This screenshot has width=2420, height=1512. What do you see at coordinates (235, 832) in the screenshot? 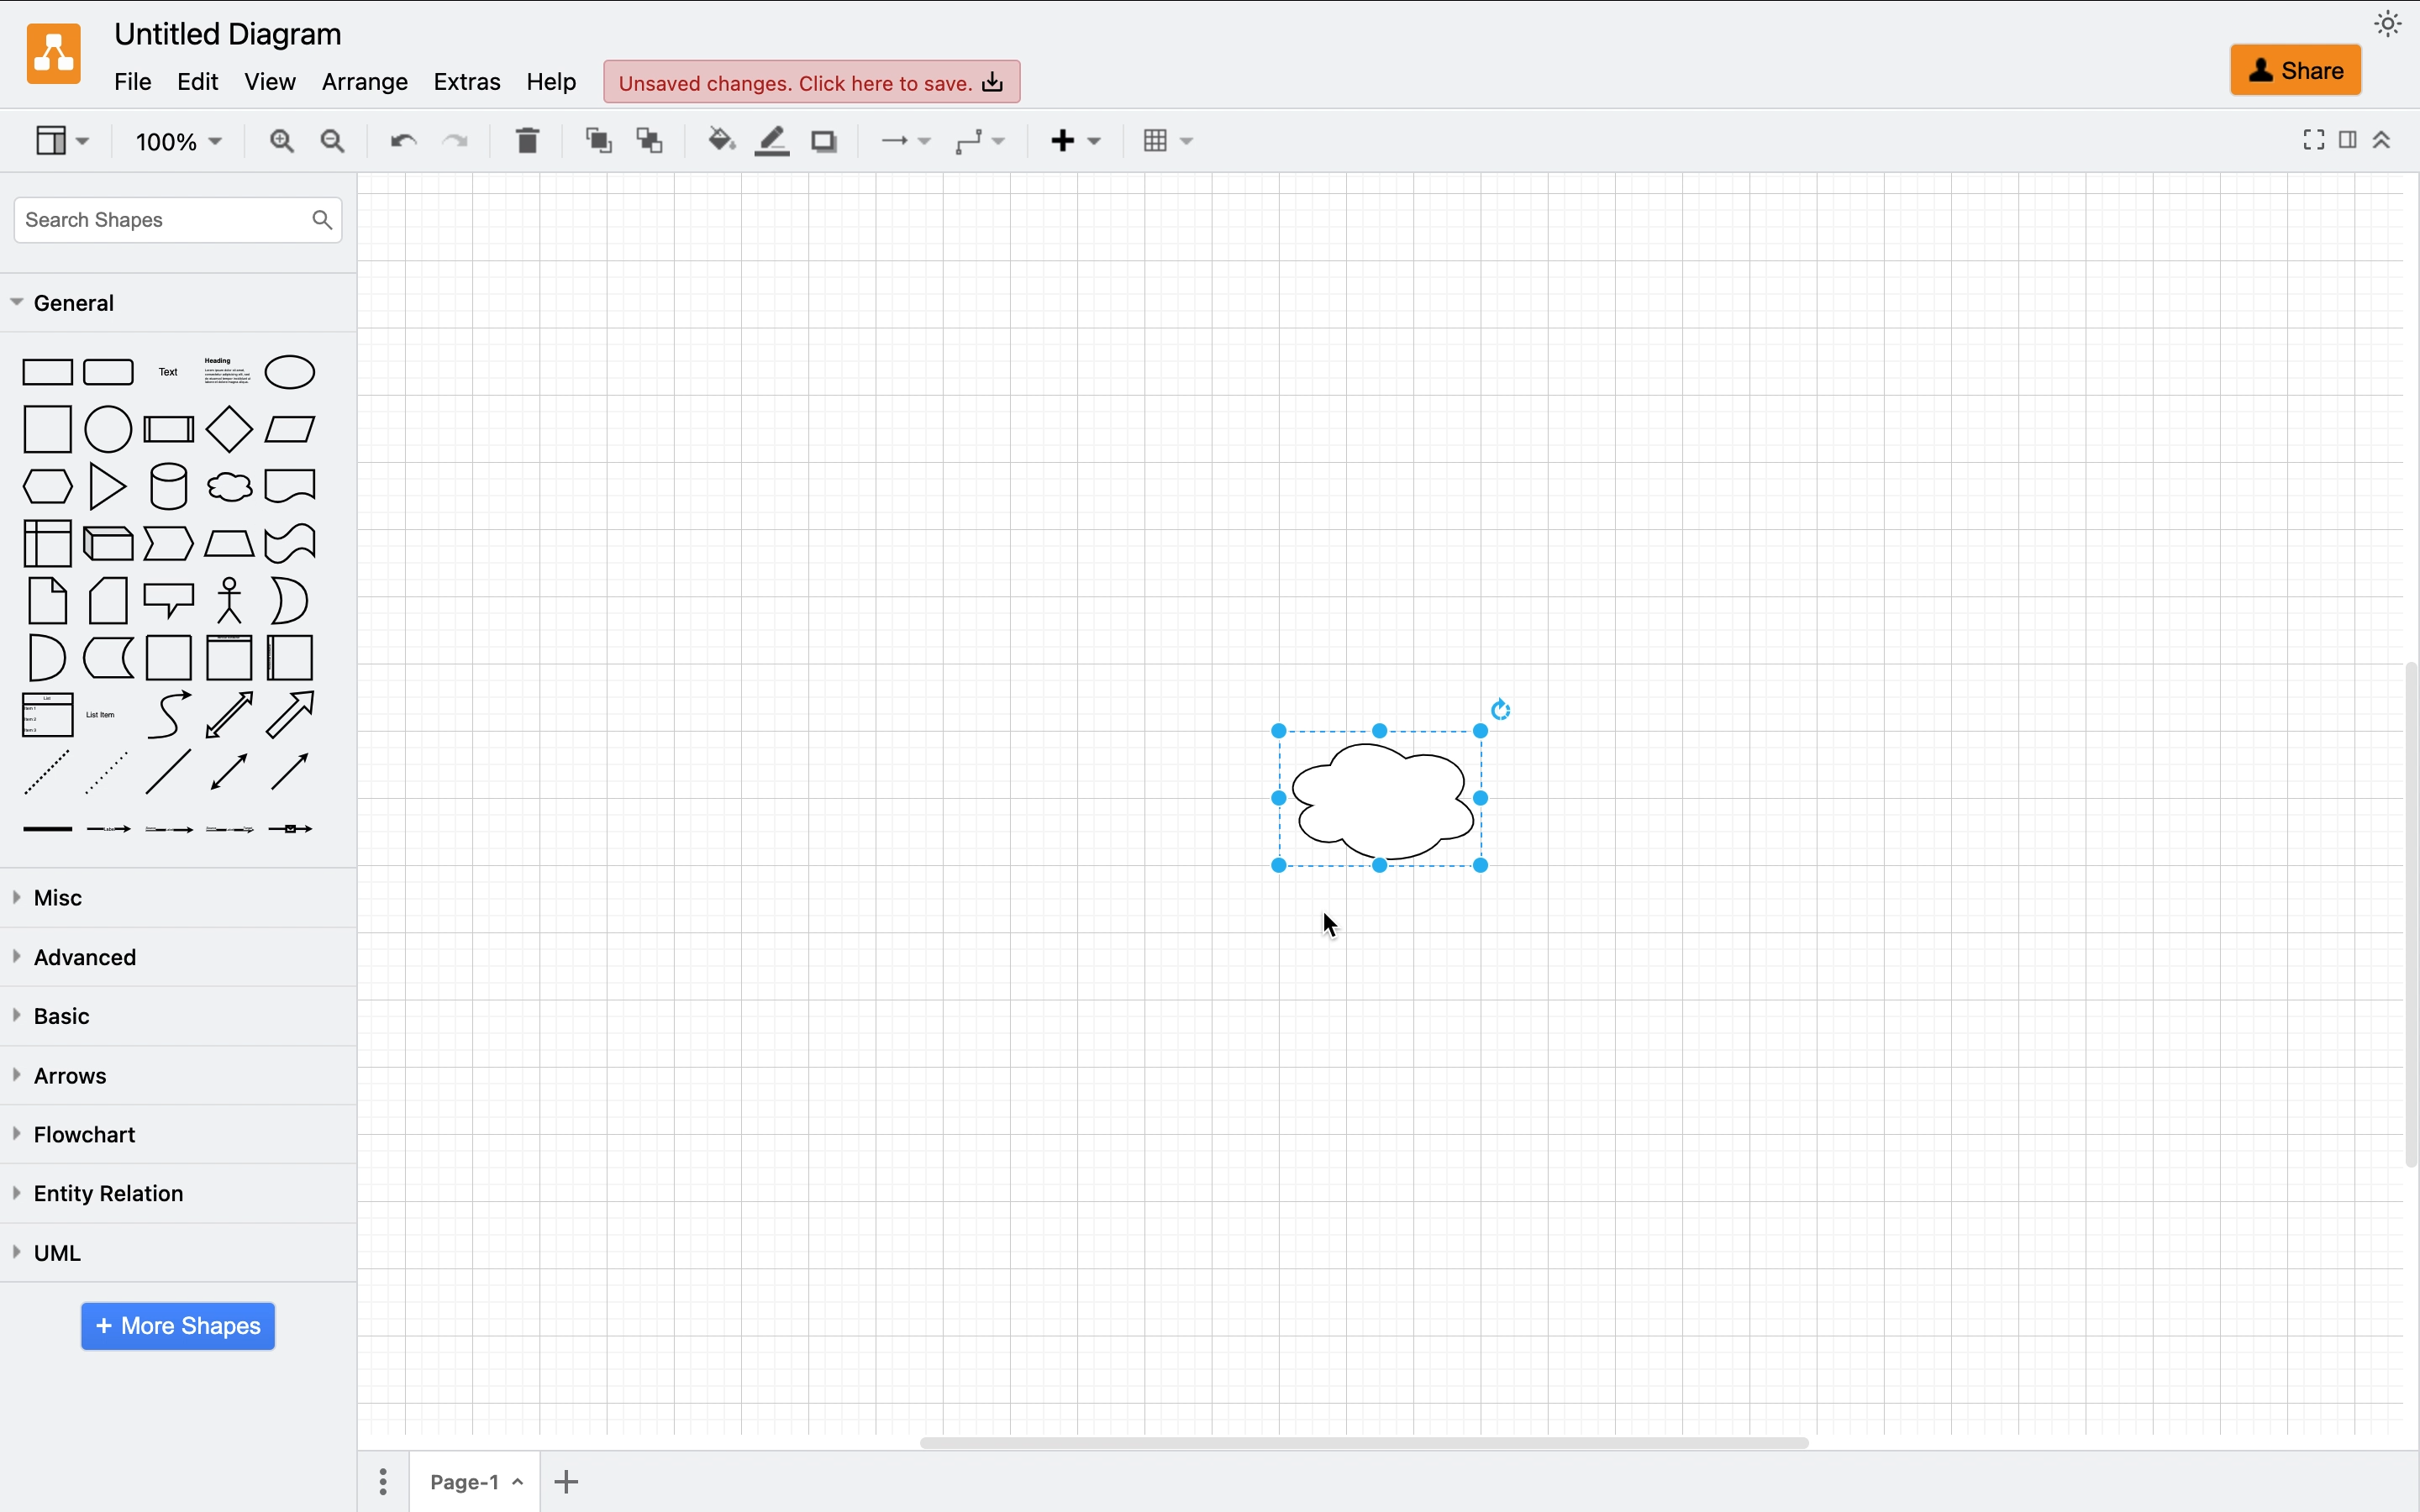
I see `connector with three labels` at bounding box center [235, 832].